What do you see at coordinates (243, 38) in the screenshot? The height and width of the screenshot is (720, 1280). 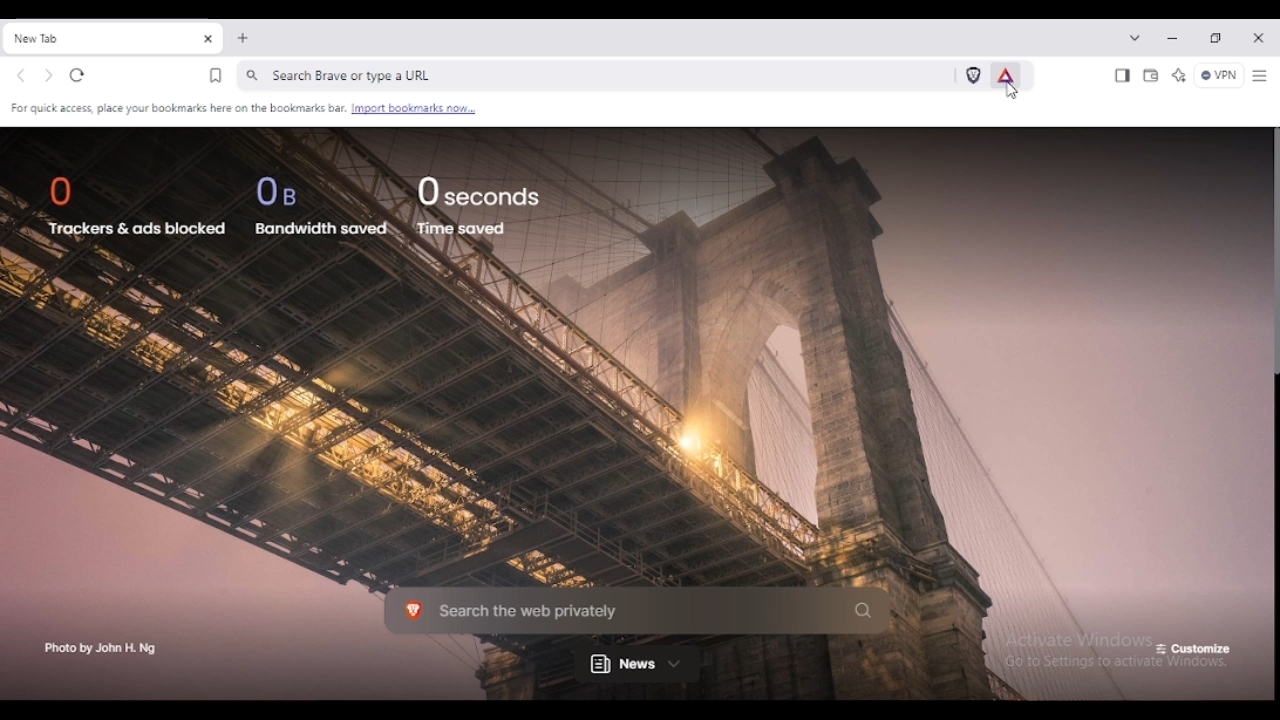 I see `new tab` at bounding box center [243, 38].